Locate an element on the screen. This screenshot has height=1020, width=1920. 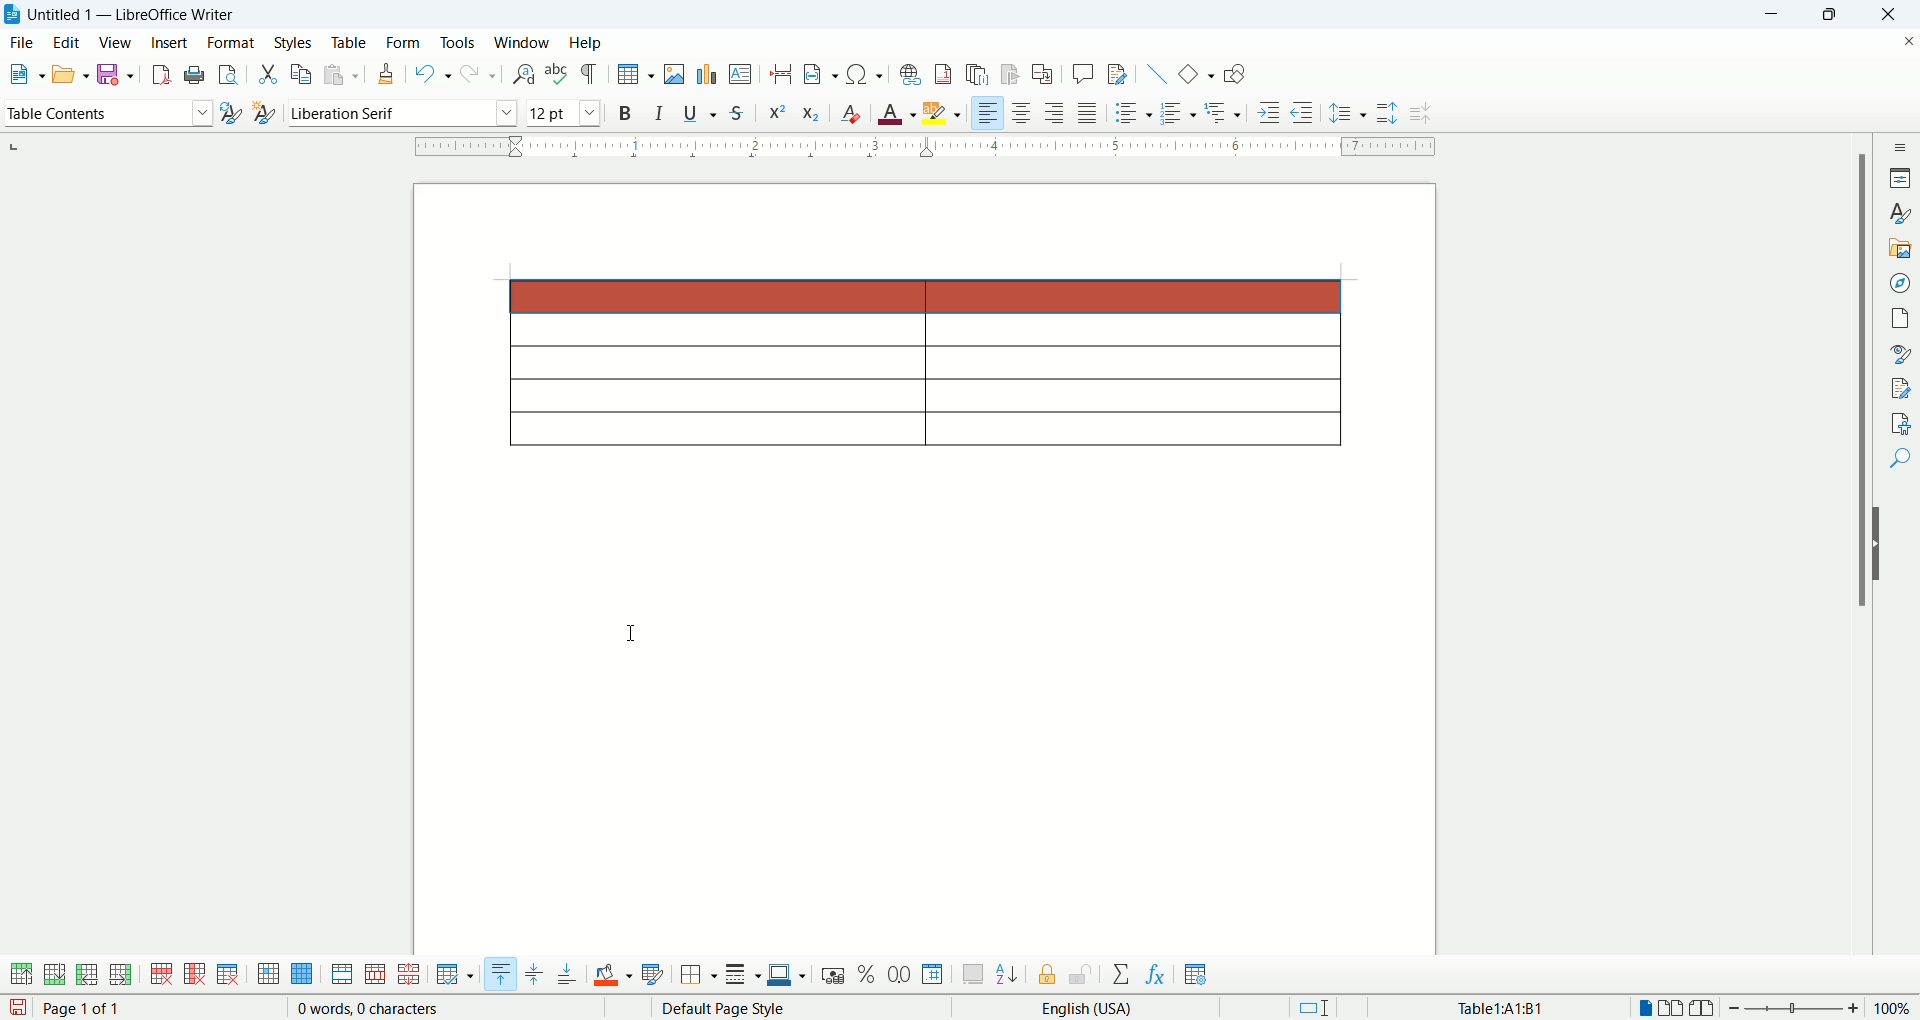
gallery is located at coordinates (1900, 249).